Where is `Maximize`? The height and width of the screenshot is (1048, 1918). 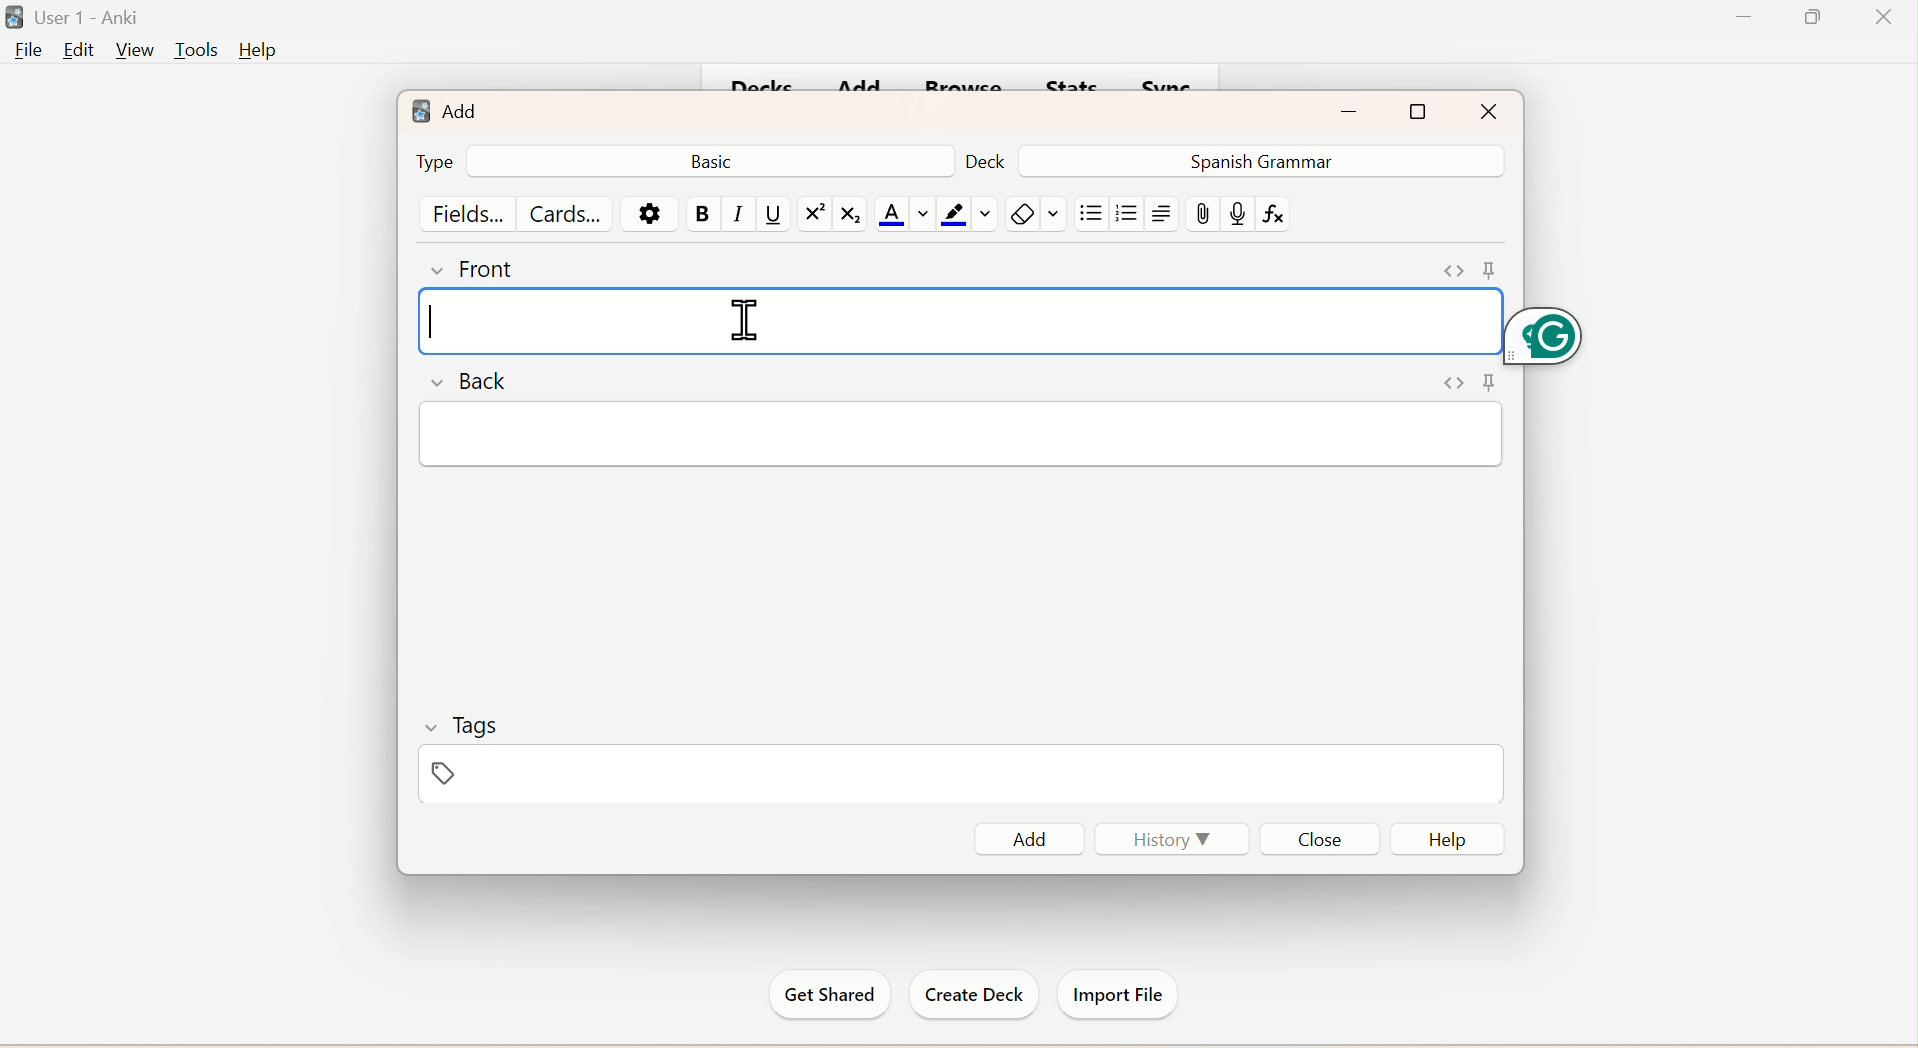 Maximize is located at coordinates (1420, 111).